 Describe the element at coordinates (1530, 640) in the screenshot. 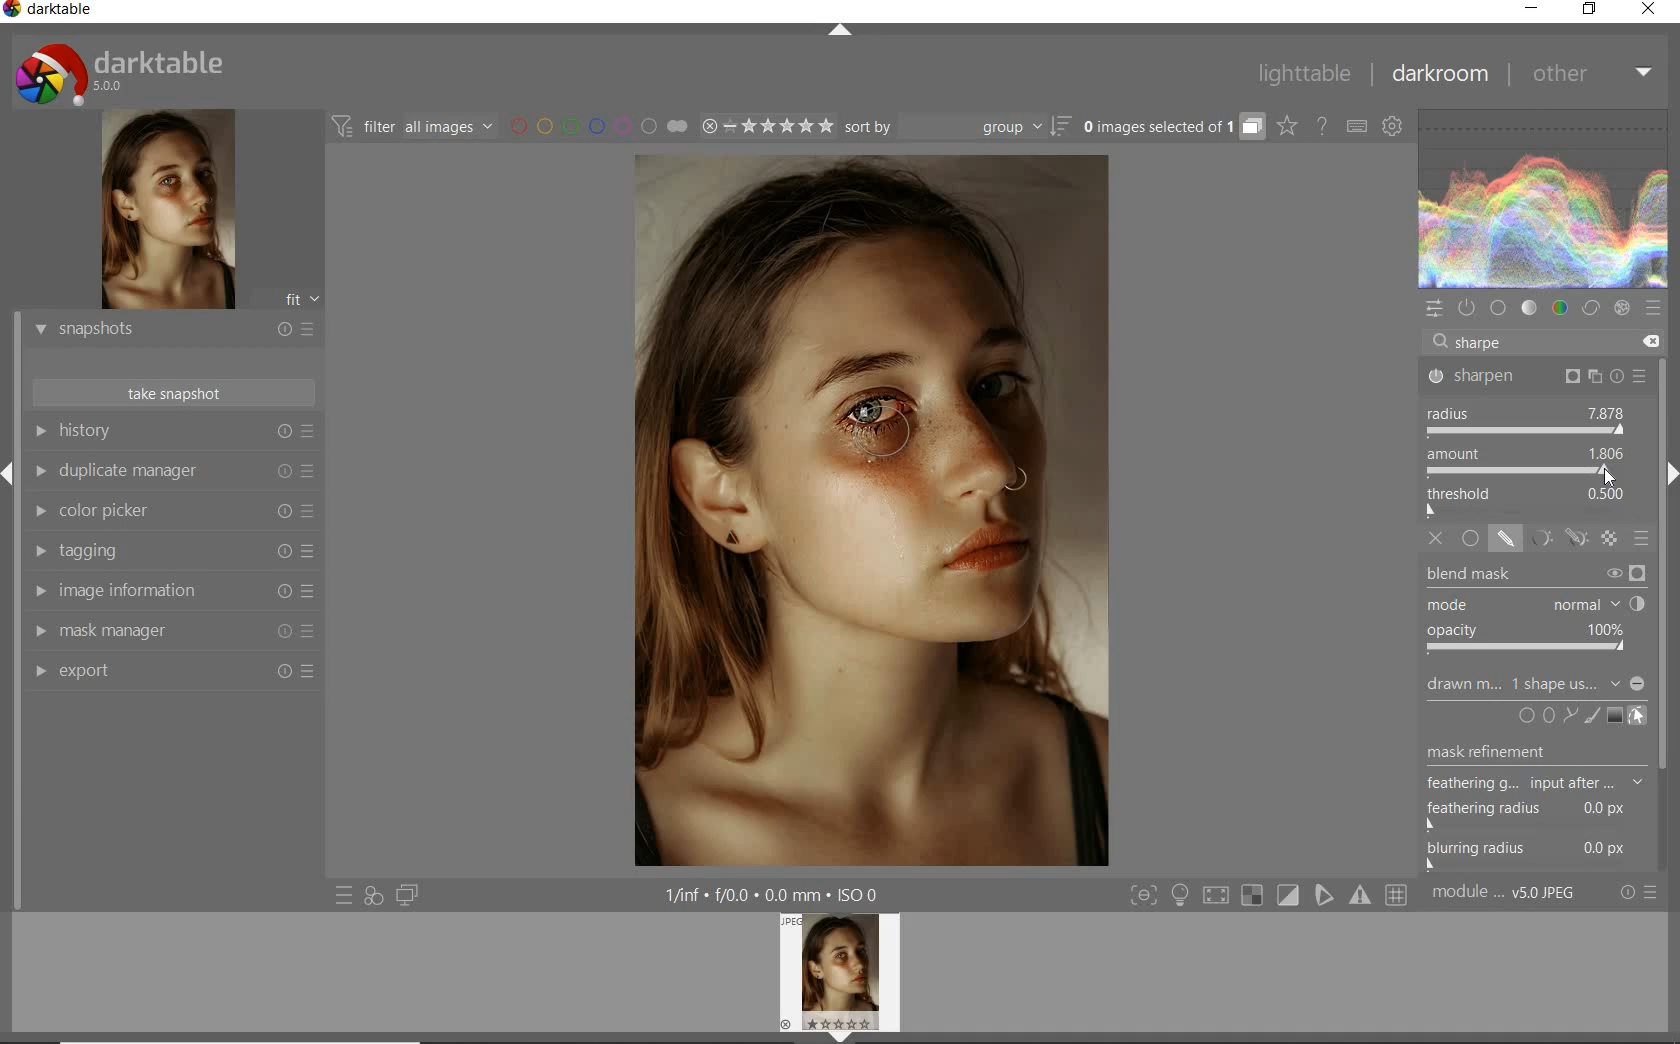

I see `OPACITY` at that location.